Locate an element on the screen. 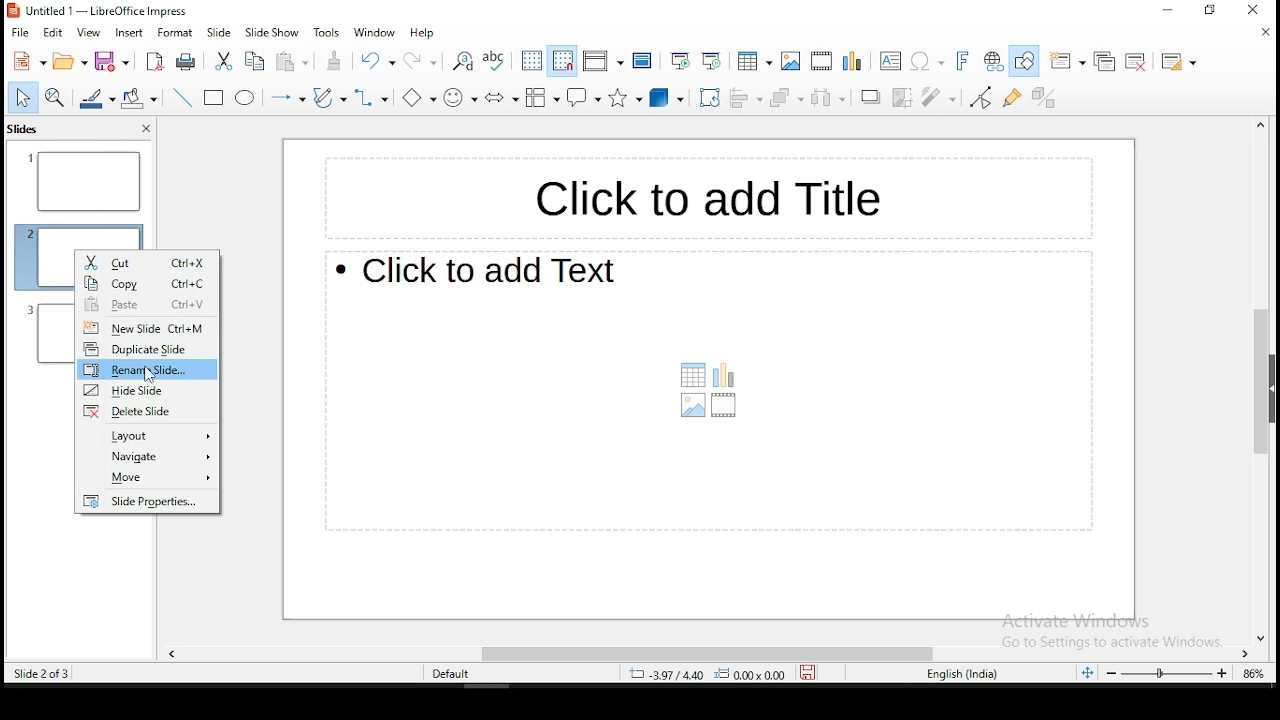 Image resolution: width=1280 pixels, height=720 pixels. copy is located at coordinates (257, 62).